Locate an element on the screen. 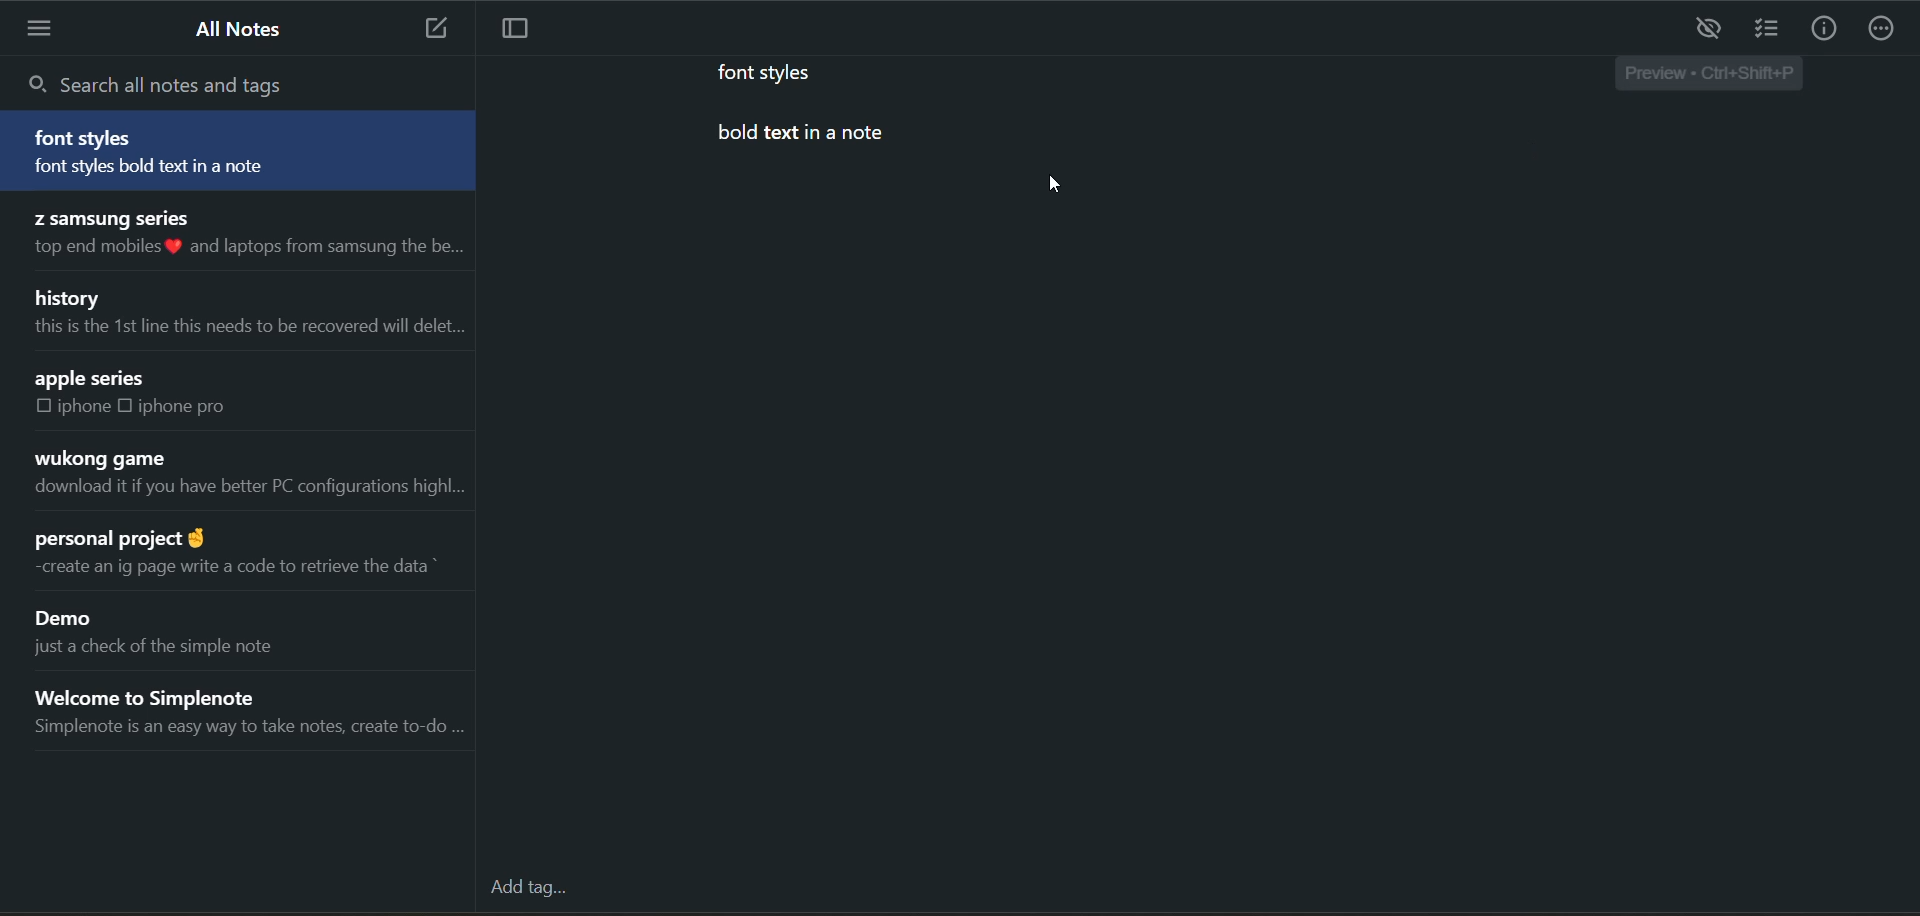 The height and width of the screenshot is (916, 1920). history is located at coordinates (71, 296).